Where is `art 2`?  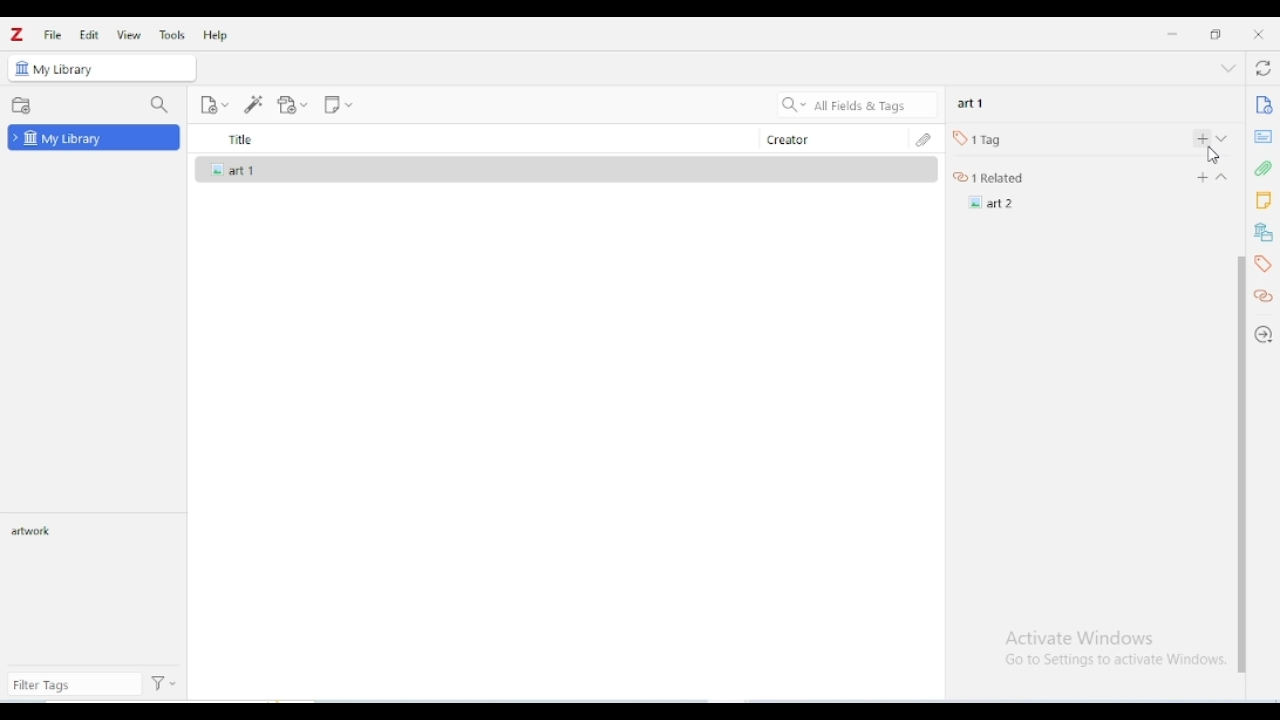 art 2 is located at coordinates (993, 203).